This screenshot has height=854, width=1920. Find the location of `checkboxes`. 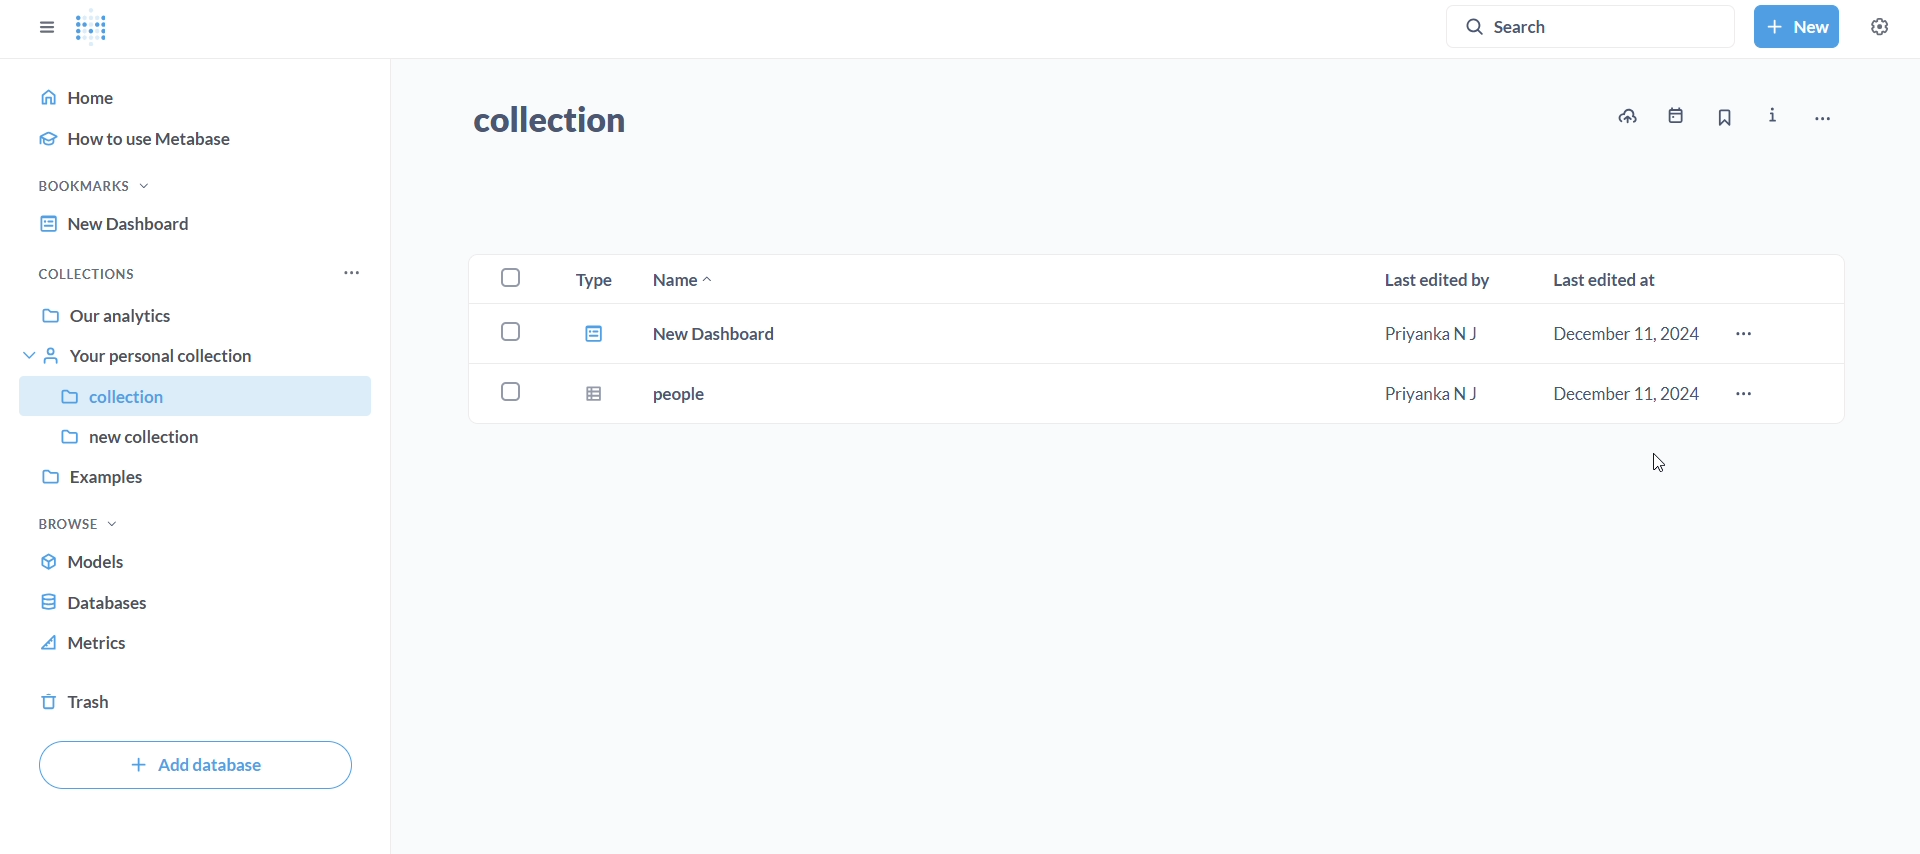

checkboxes is located at coordinates (510, 340).